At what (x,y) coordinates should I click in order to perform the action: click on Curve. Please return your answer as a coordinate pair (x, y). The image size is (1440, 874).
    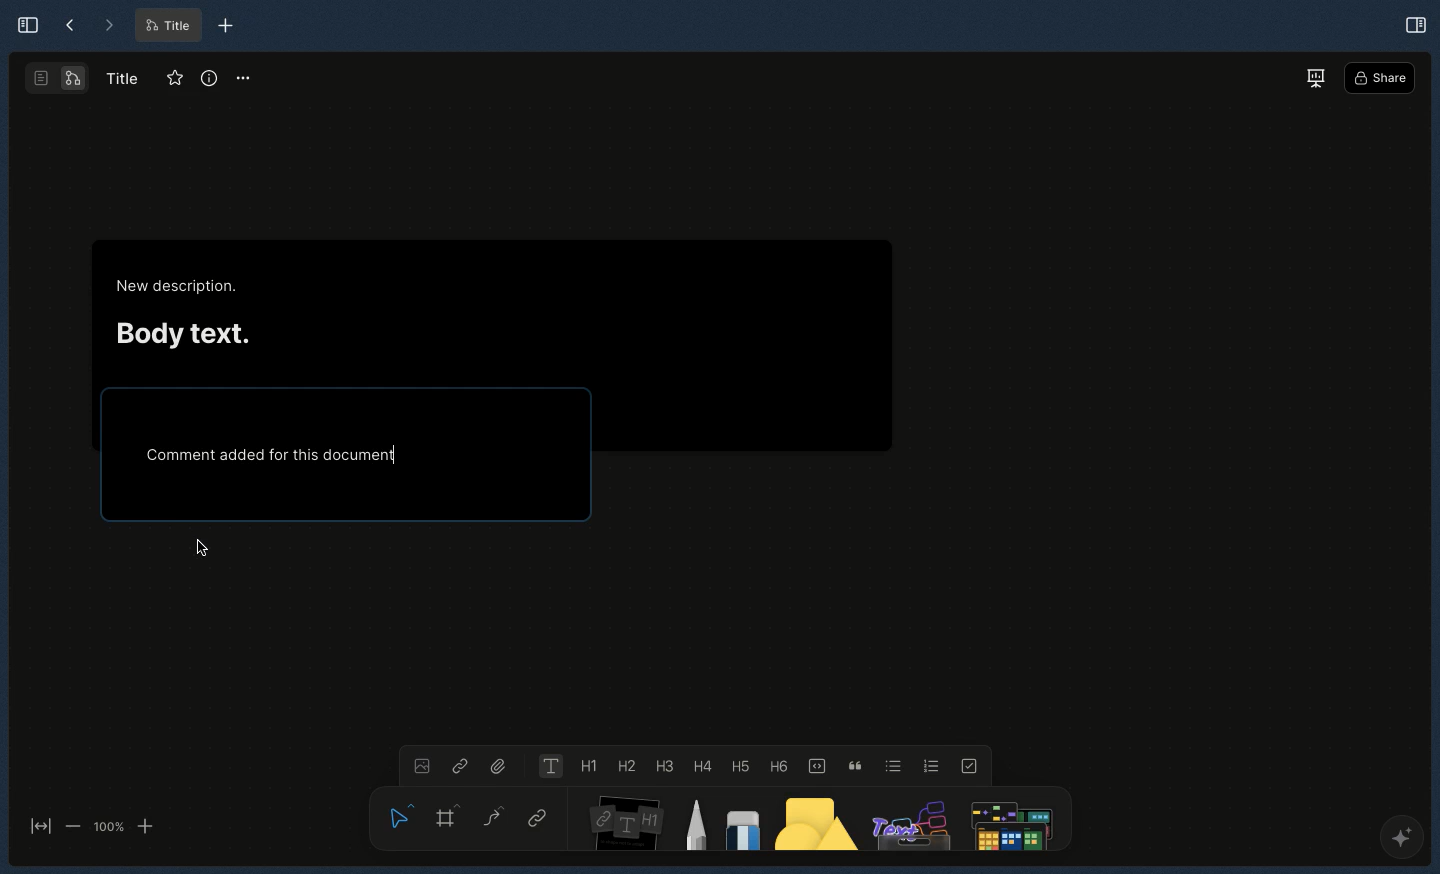
    Looking at the image, I should click on (492, 815).